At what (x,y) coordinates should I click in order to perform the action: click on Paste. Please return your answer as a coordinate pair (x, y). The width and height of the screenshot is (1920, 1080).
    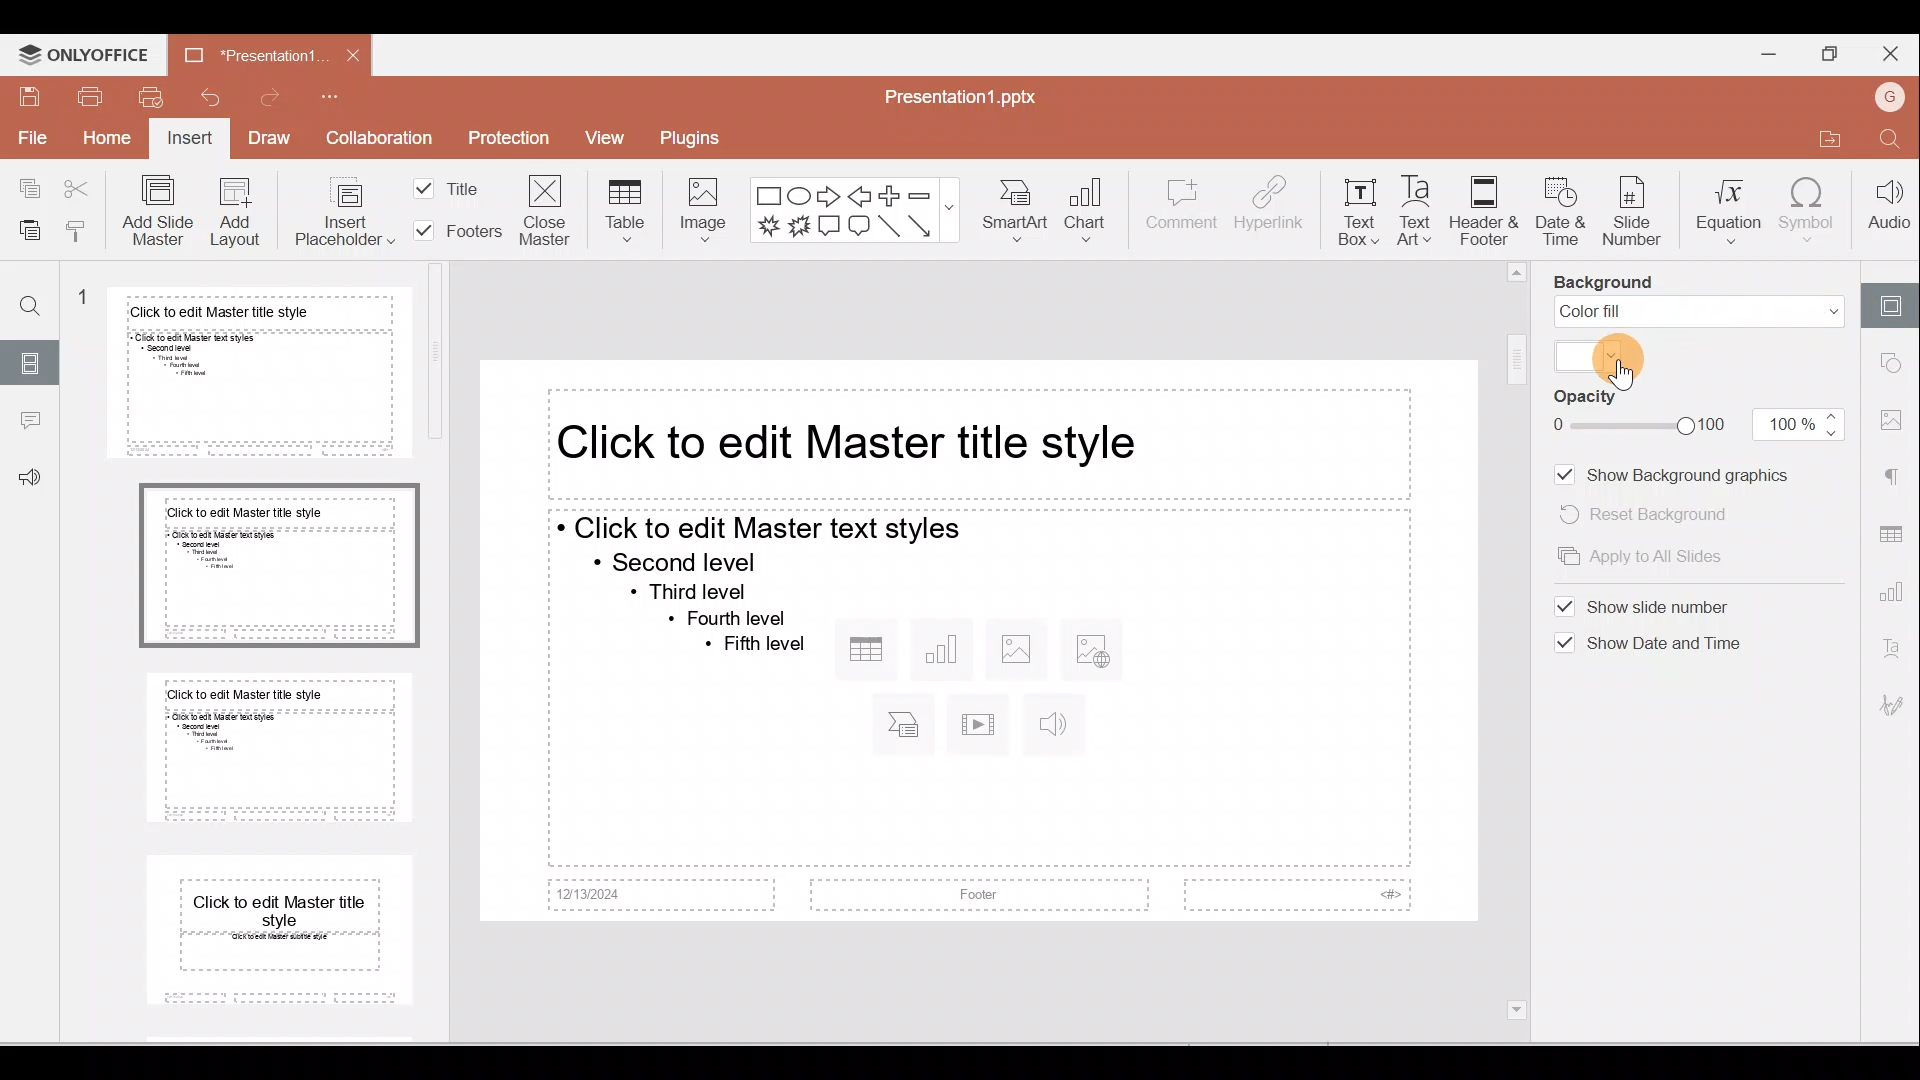
    Looking at the image, I should click on (24, 227).